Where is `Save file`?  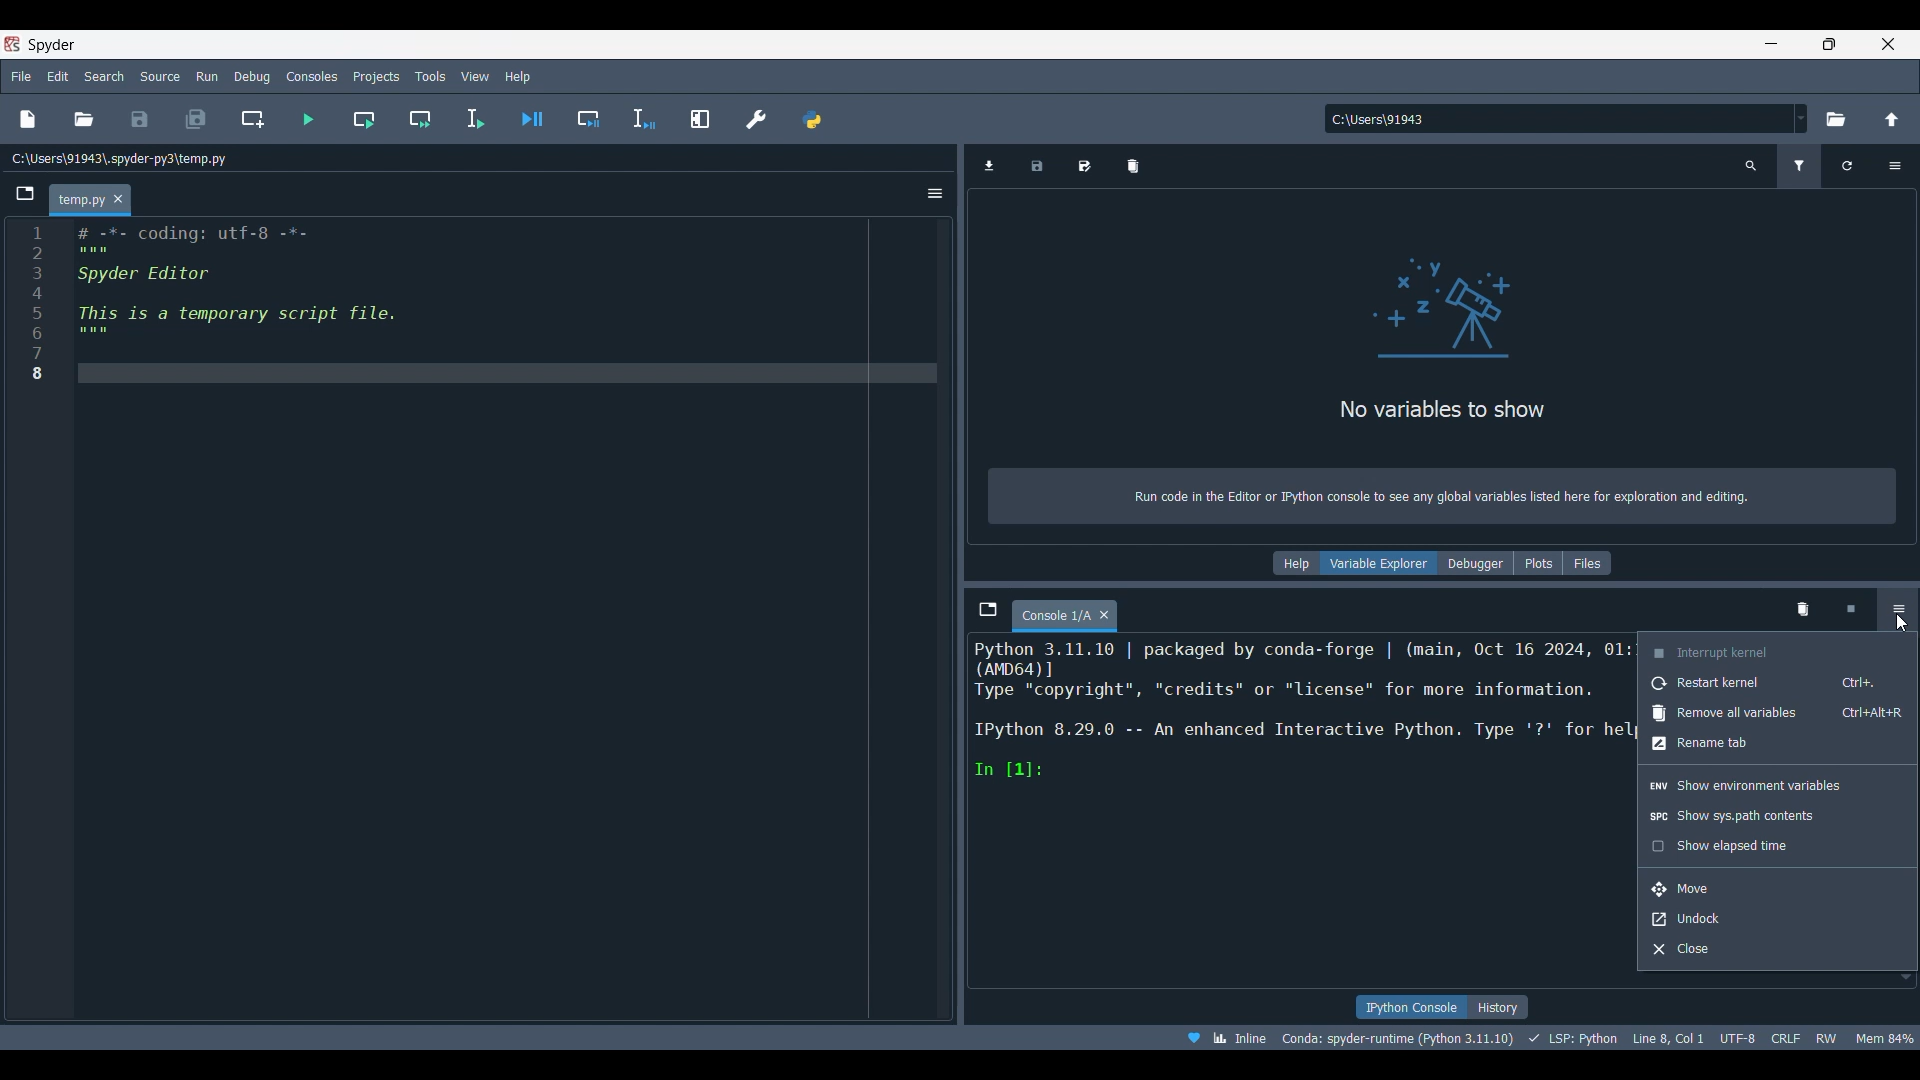
Save file is located at coordinates (141, 119).